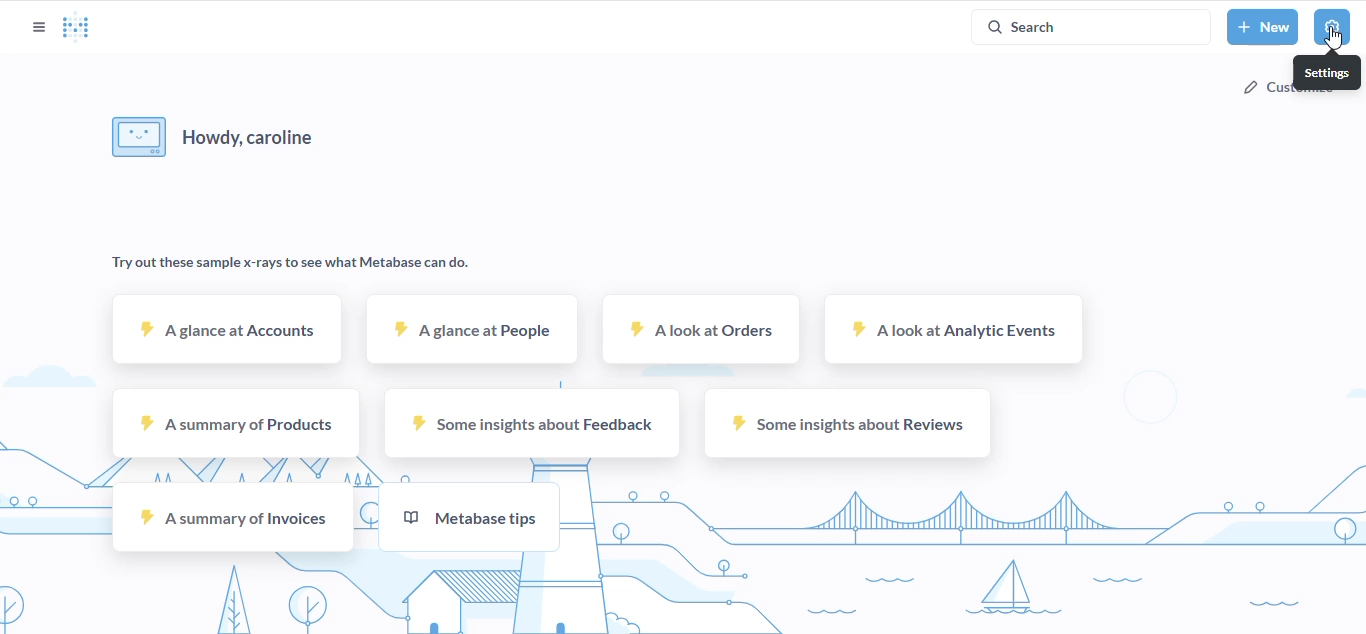 The width and height of the screenshot is (1366, 634). I want to click on search, so click(1090, 26).